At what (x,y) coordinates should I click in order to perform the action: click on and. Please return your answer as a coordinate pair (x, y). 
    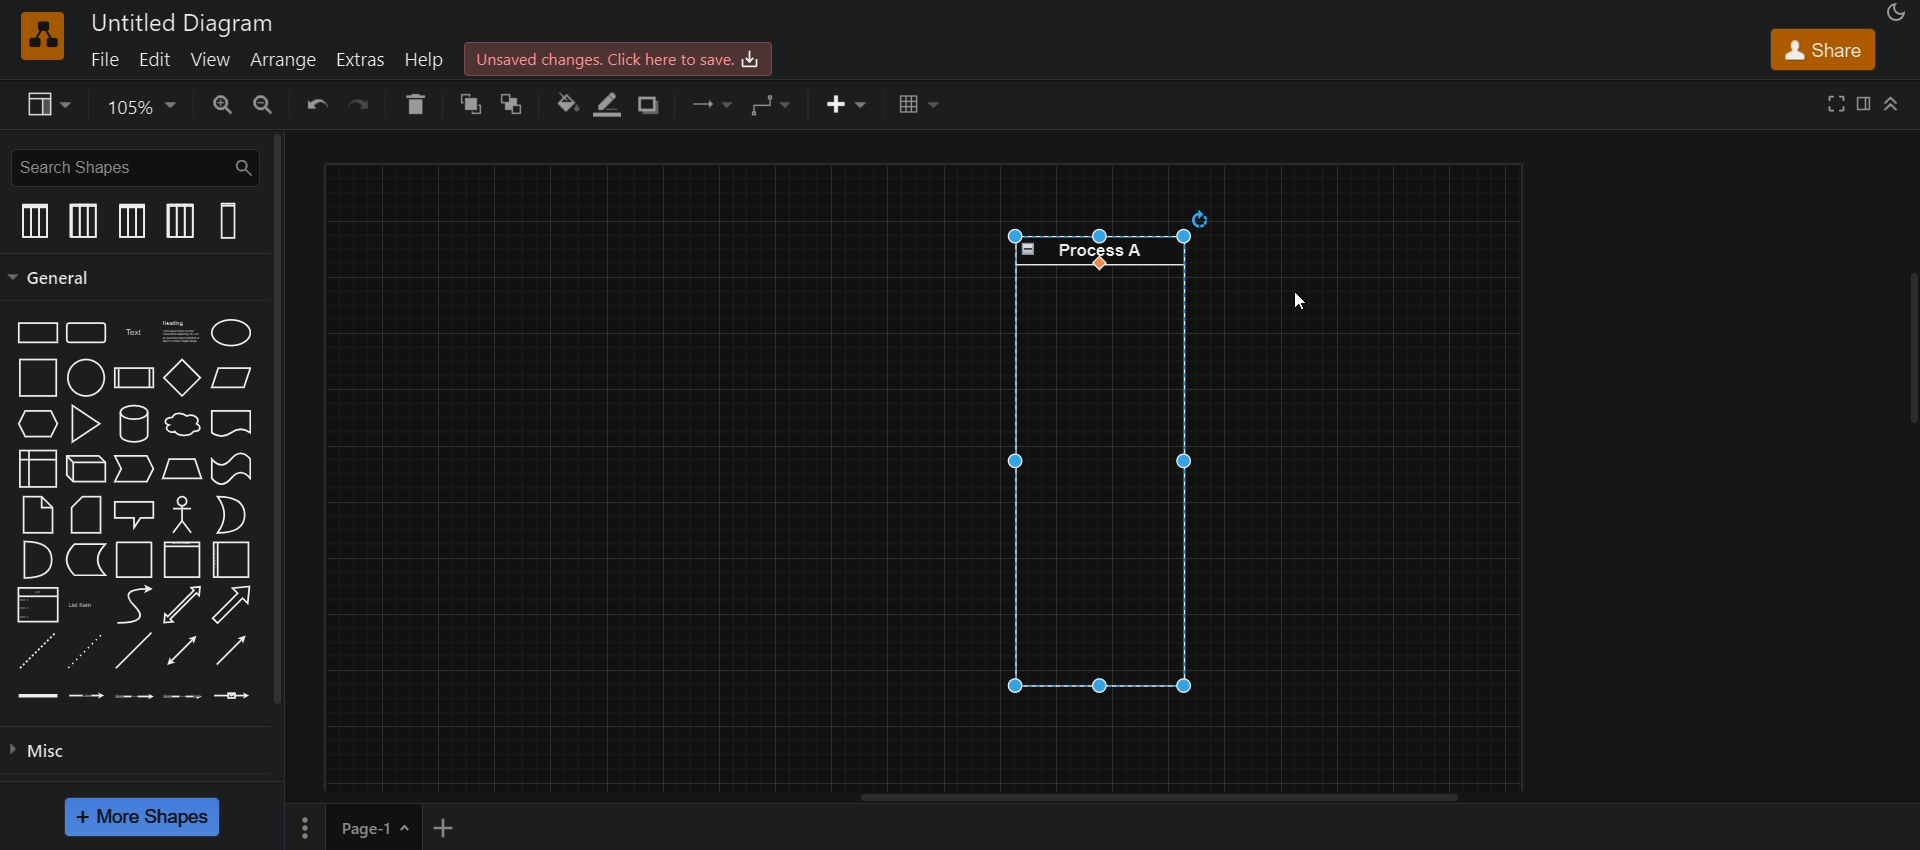
    Looking at the image, I should click on (37, 559).